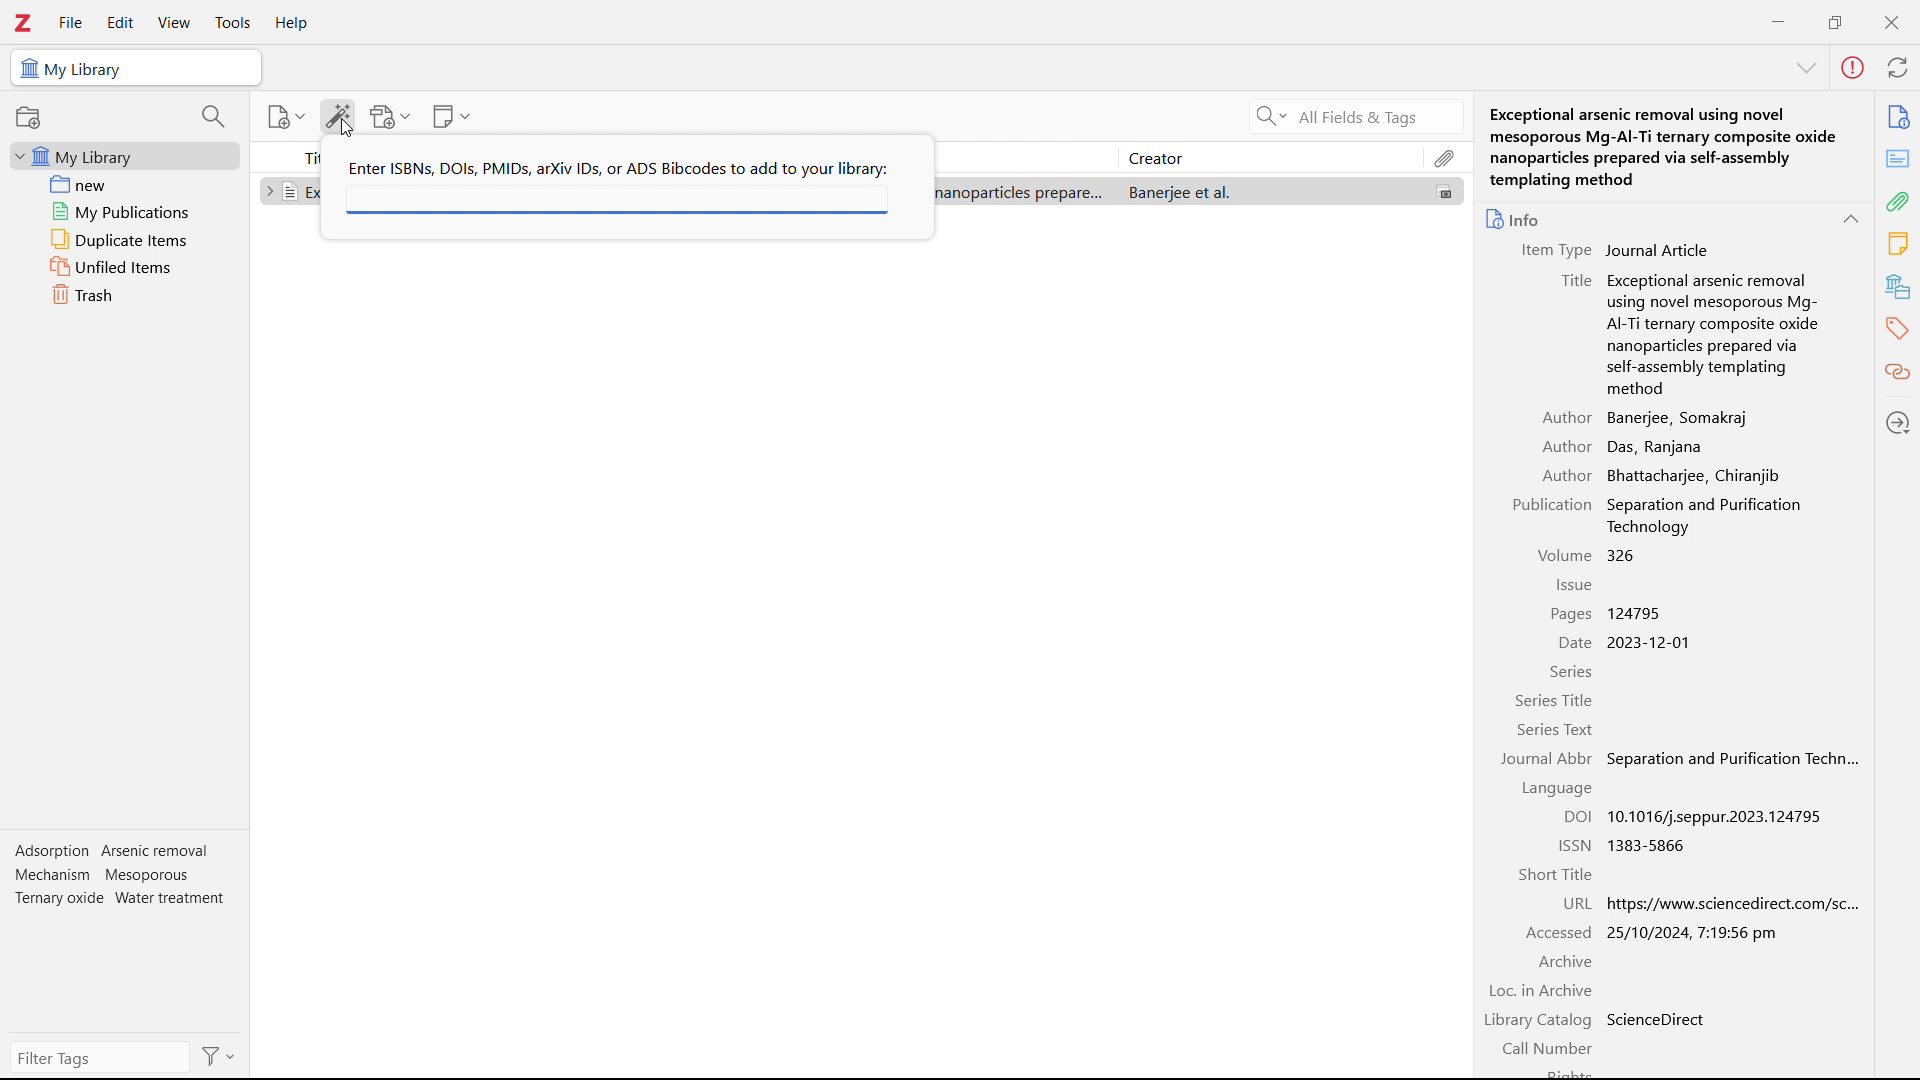 The image size is (1920, 1080). What do you see at coordinates (1899, 244) in the screenshot?
I see `notes` at bounding box center [1899, 244].